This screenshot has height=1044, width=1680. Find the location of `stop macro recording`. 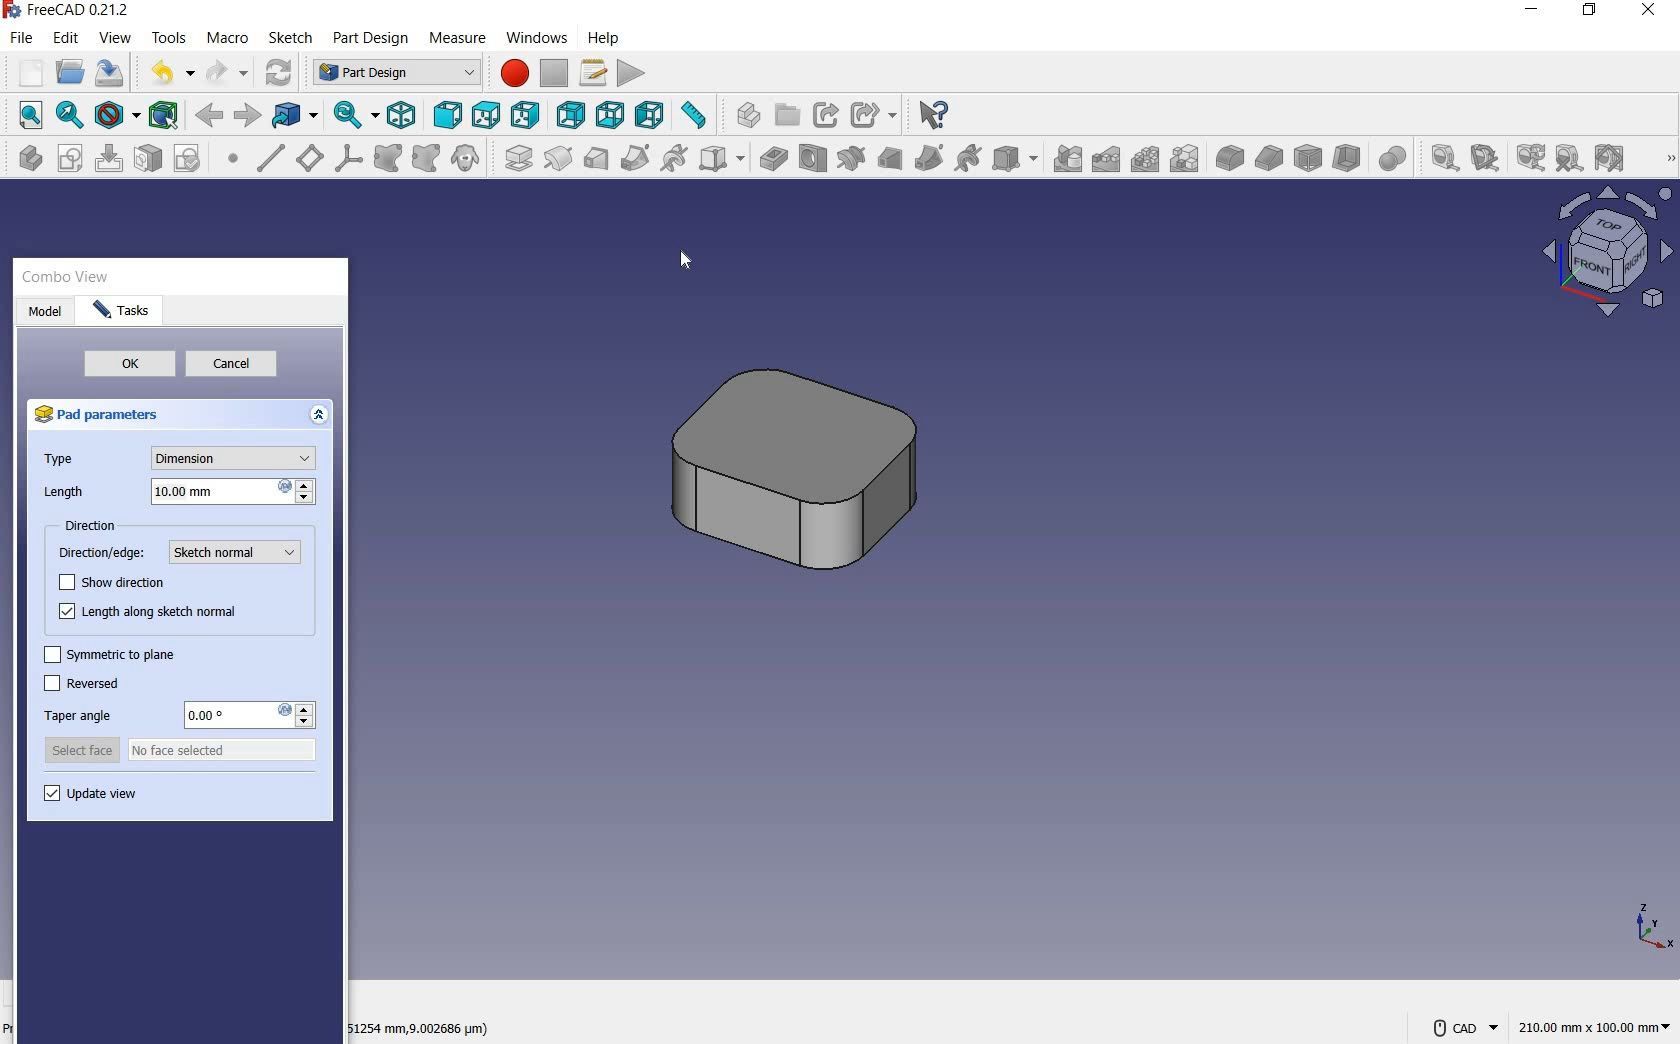

stop macro recording is located at coordinates (556, 75).